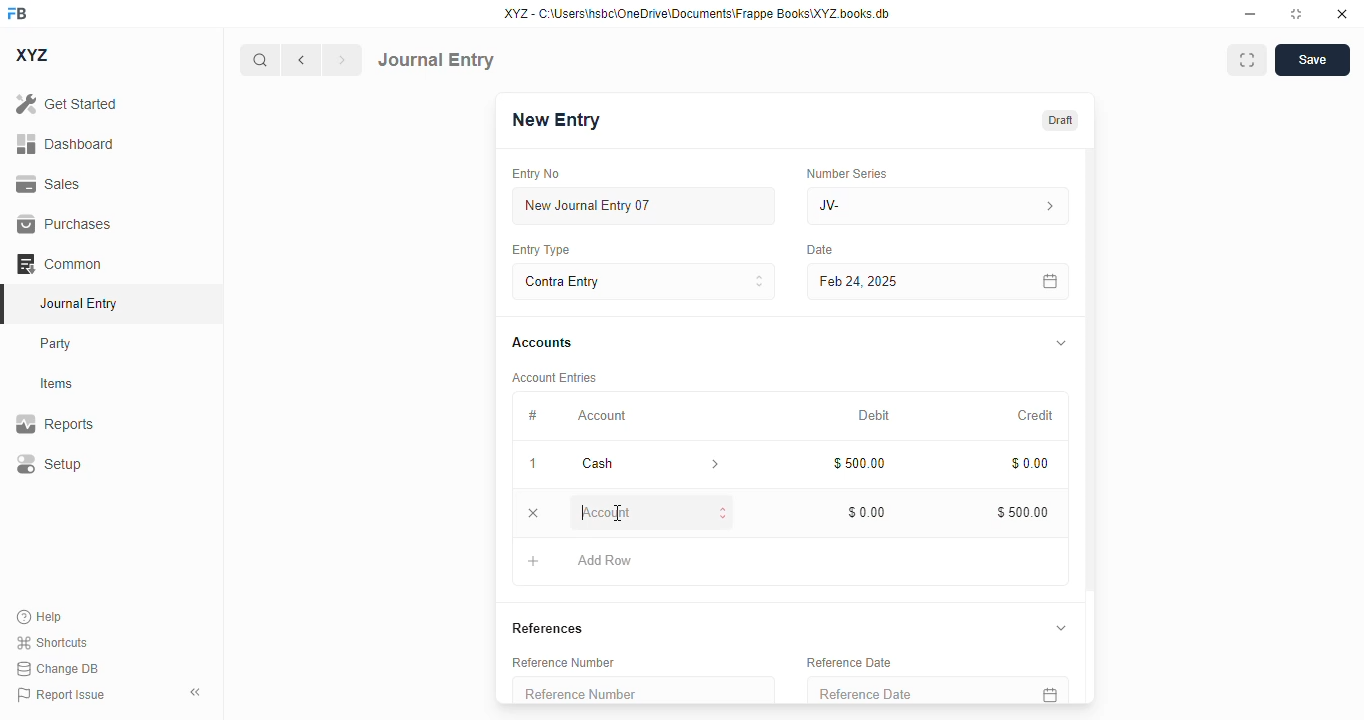 The height and width of the screenshot is (720, 1364). What do you see at coordinates (1061, 119) in the screenshot?
I see `draft` at bounding box center [1061, 119].